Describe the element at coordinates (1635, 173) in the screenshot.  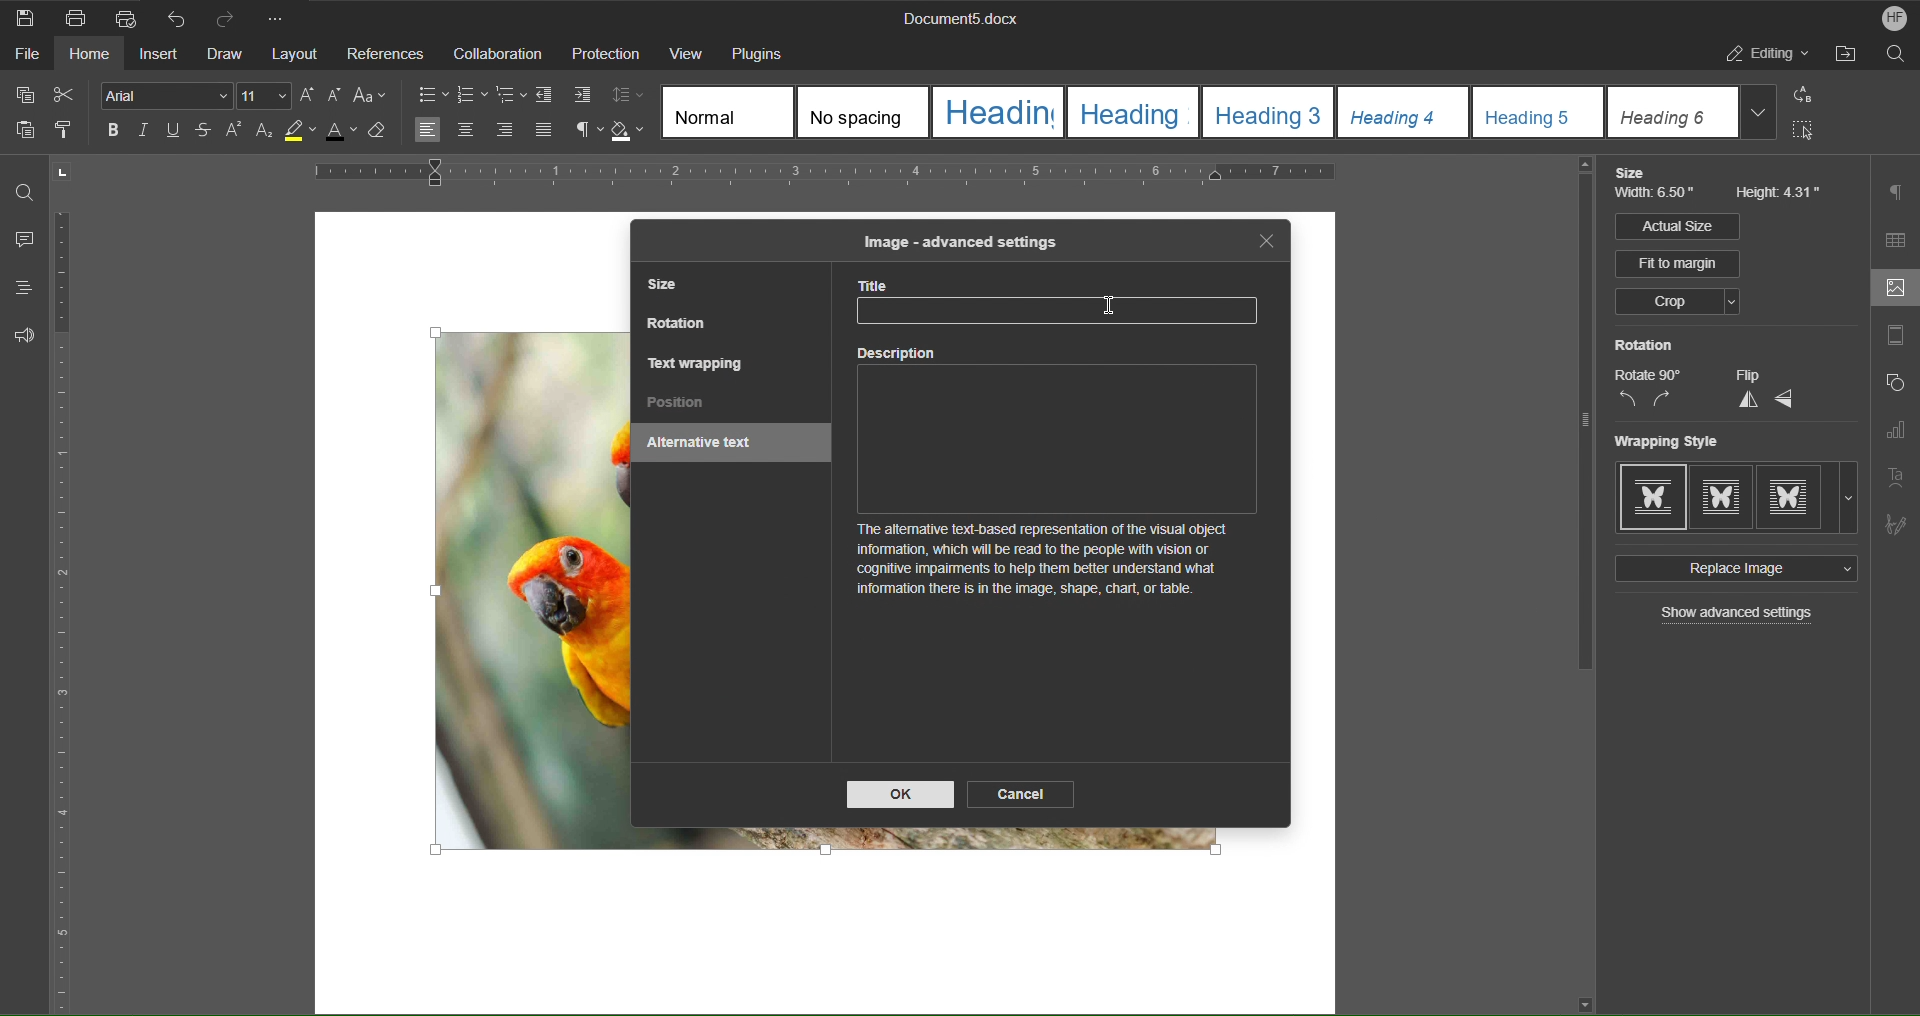
I see `Size` at that location.